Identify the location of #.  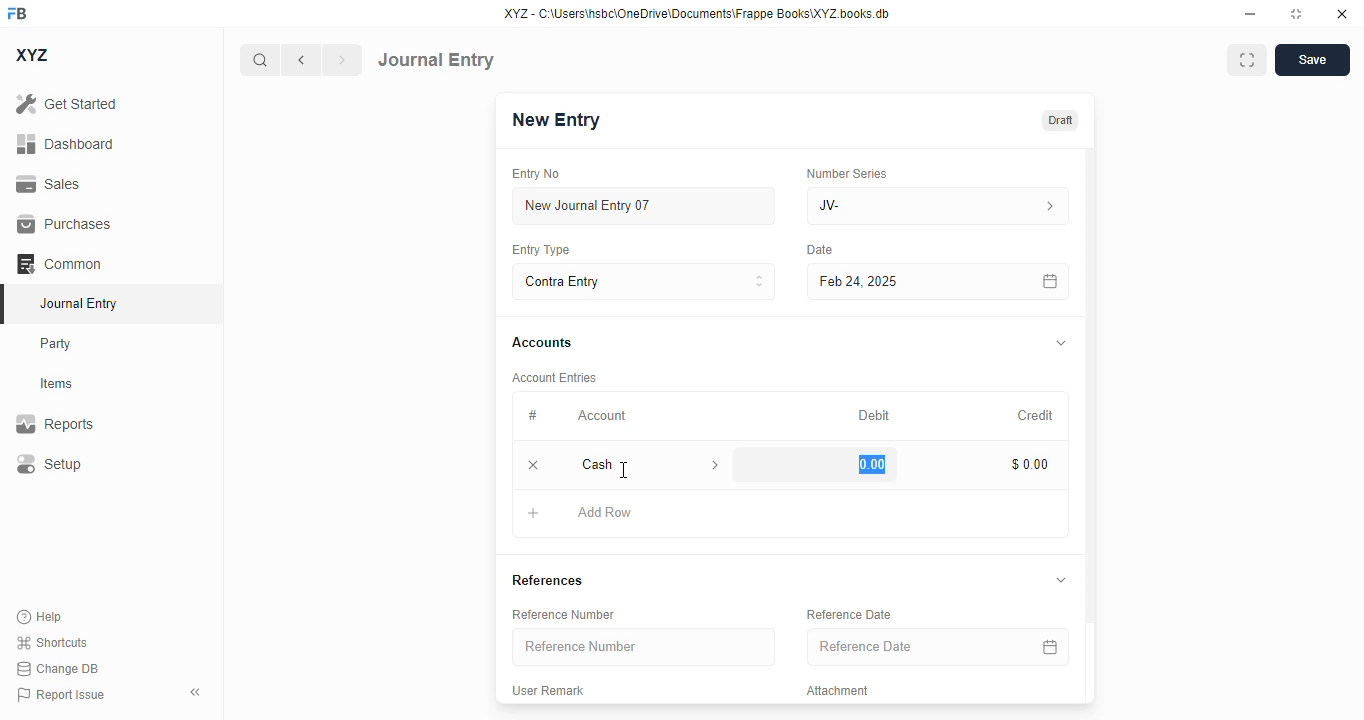
(531, 415).